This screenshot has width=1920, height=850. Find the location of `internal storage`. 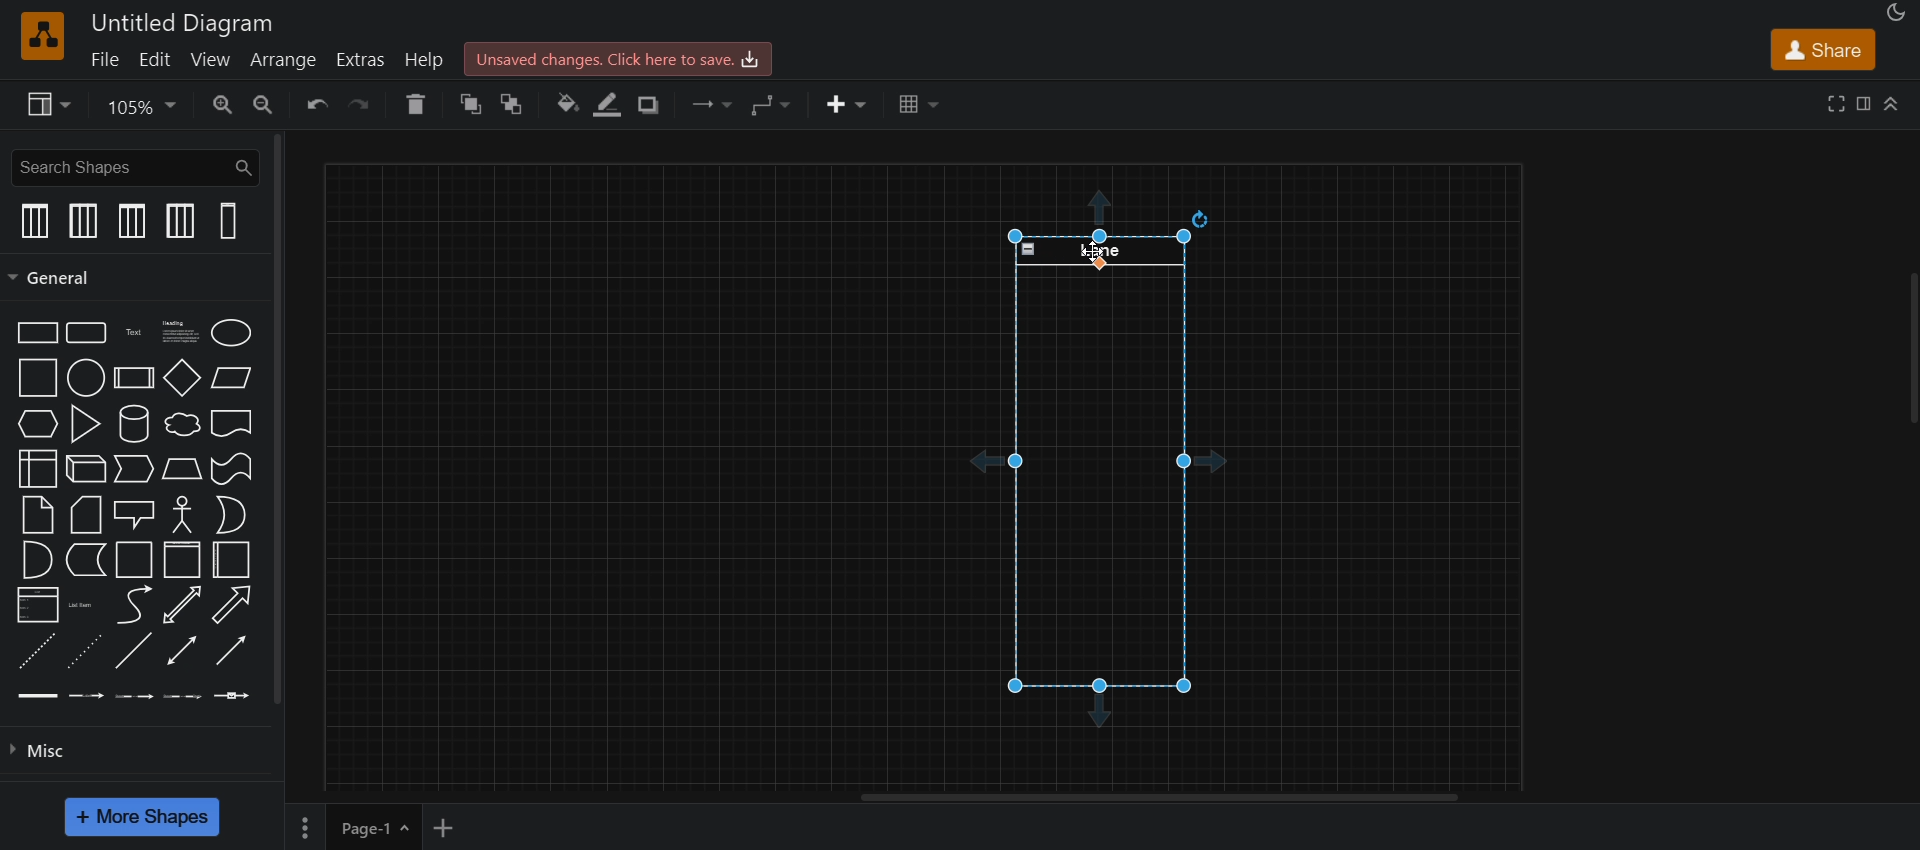

internal storage is located at coordinates (37, 469).